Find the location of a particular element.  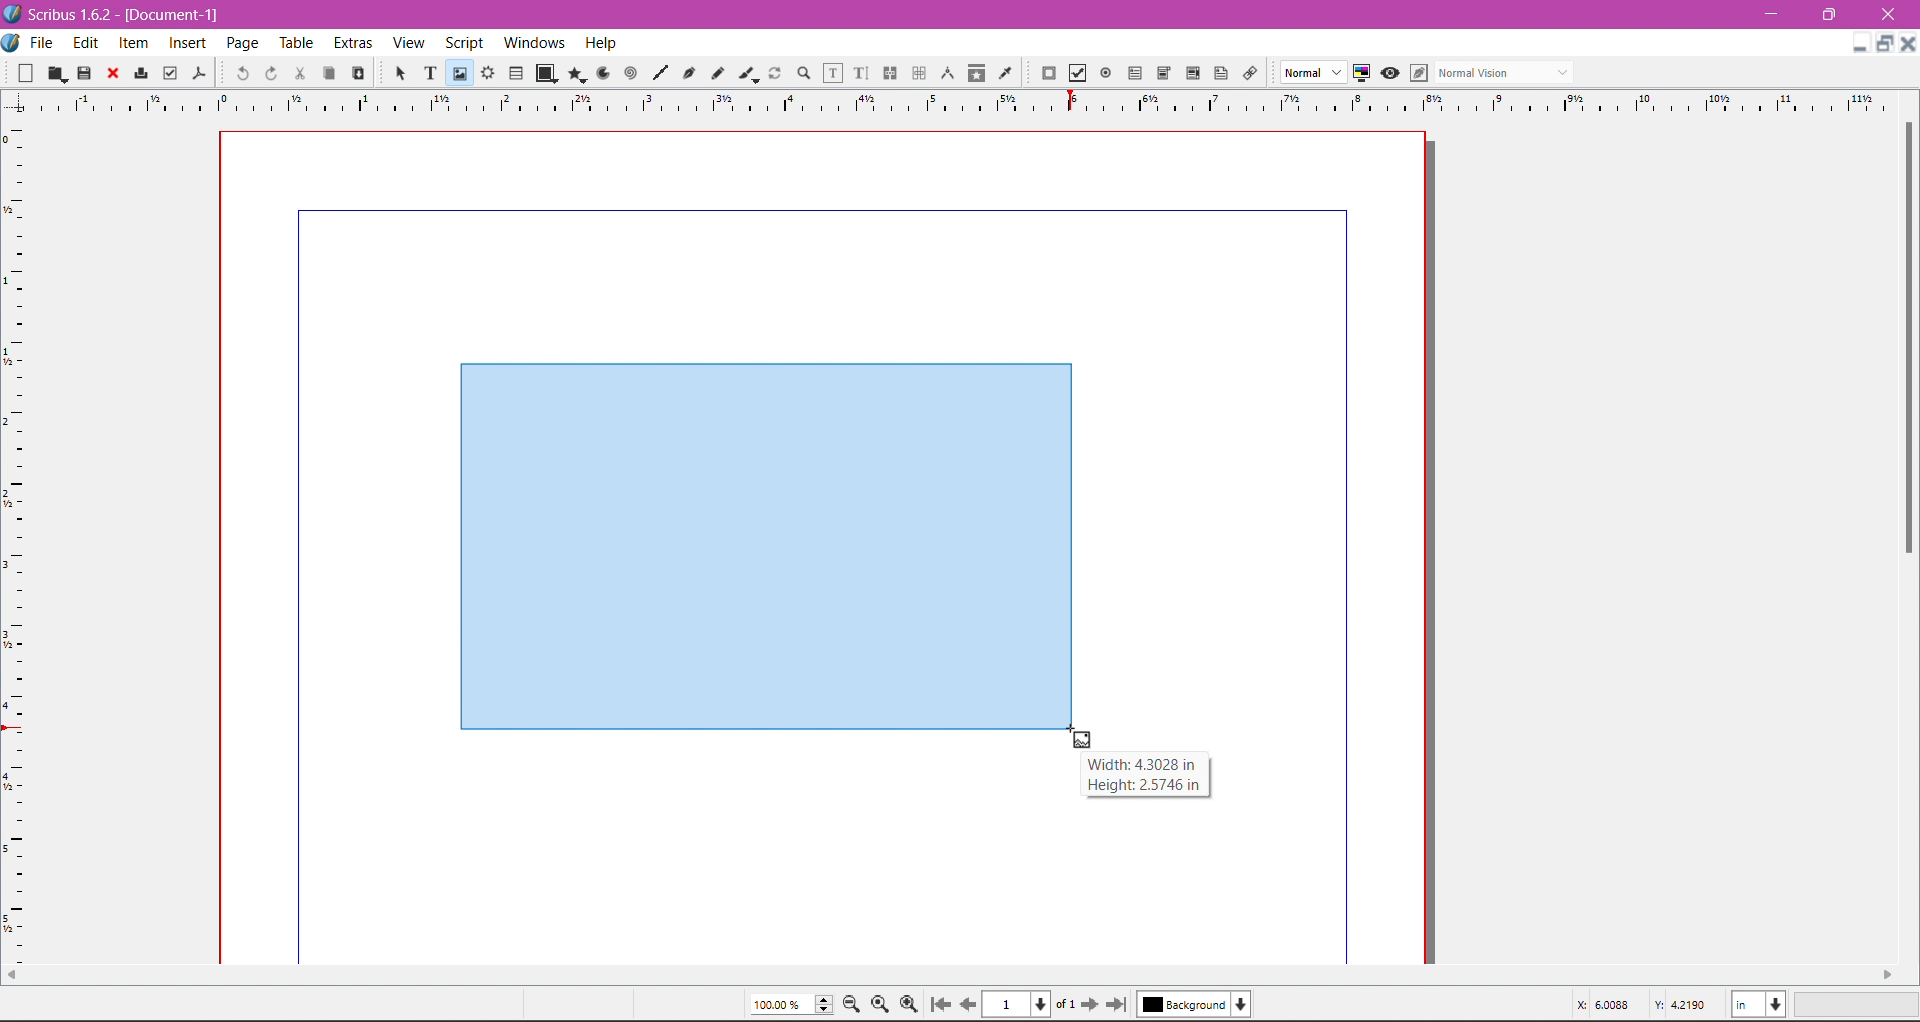

Page is located at coordinates (245, 44).